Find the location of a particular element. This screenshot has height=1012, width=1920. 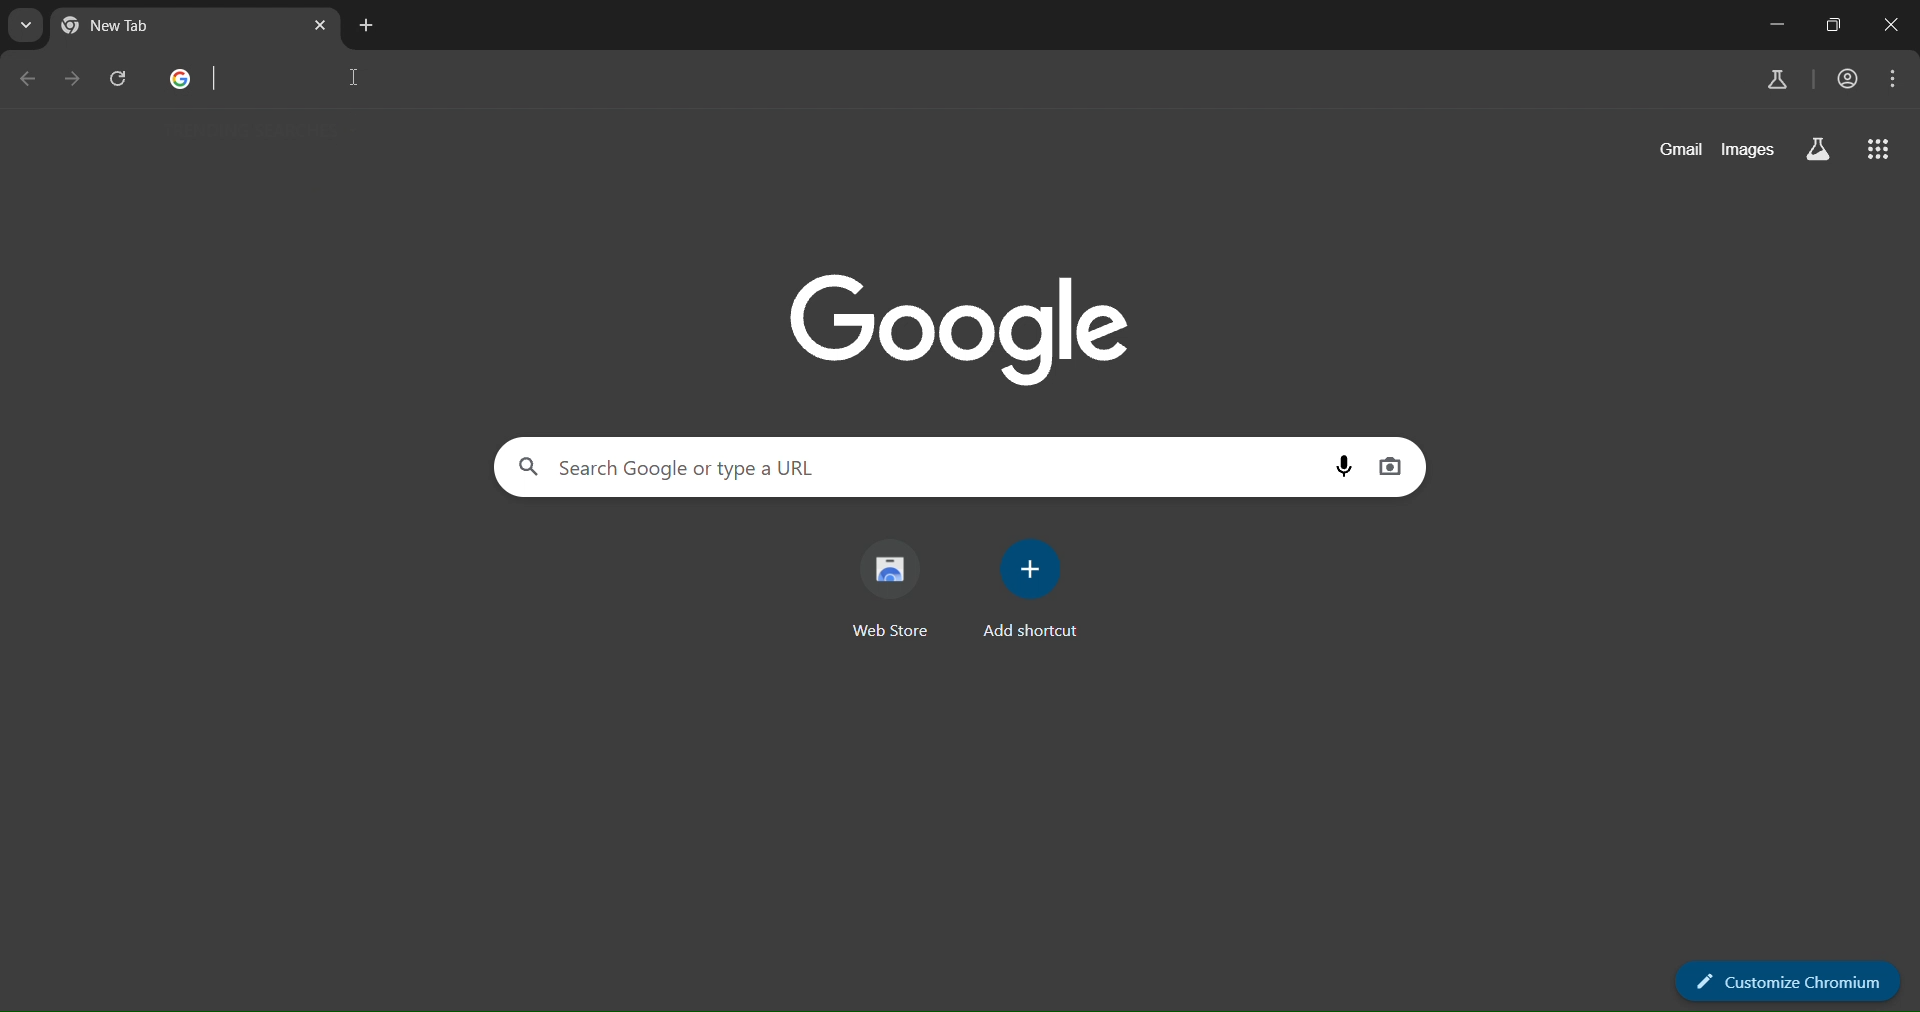

Search Google or type a URL is located at coordinates (916, 468).